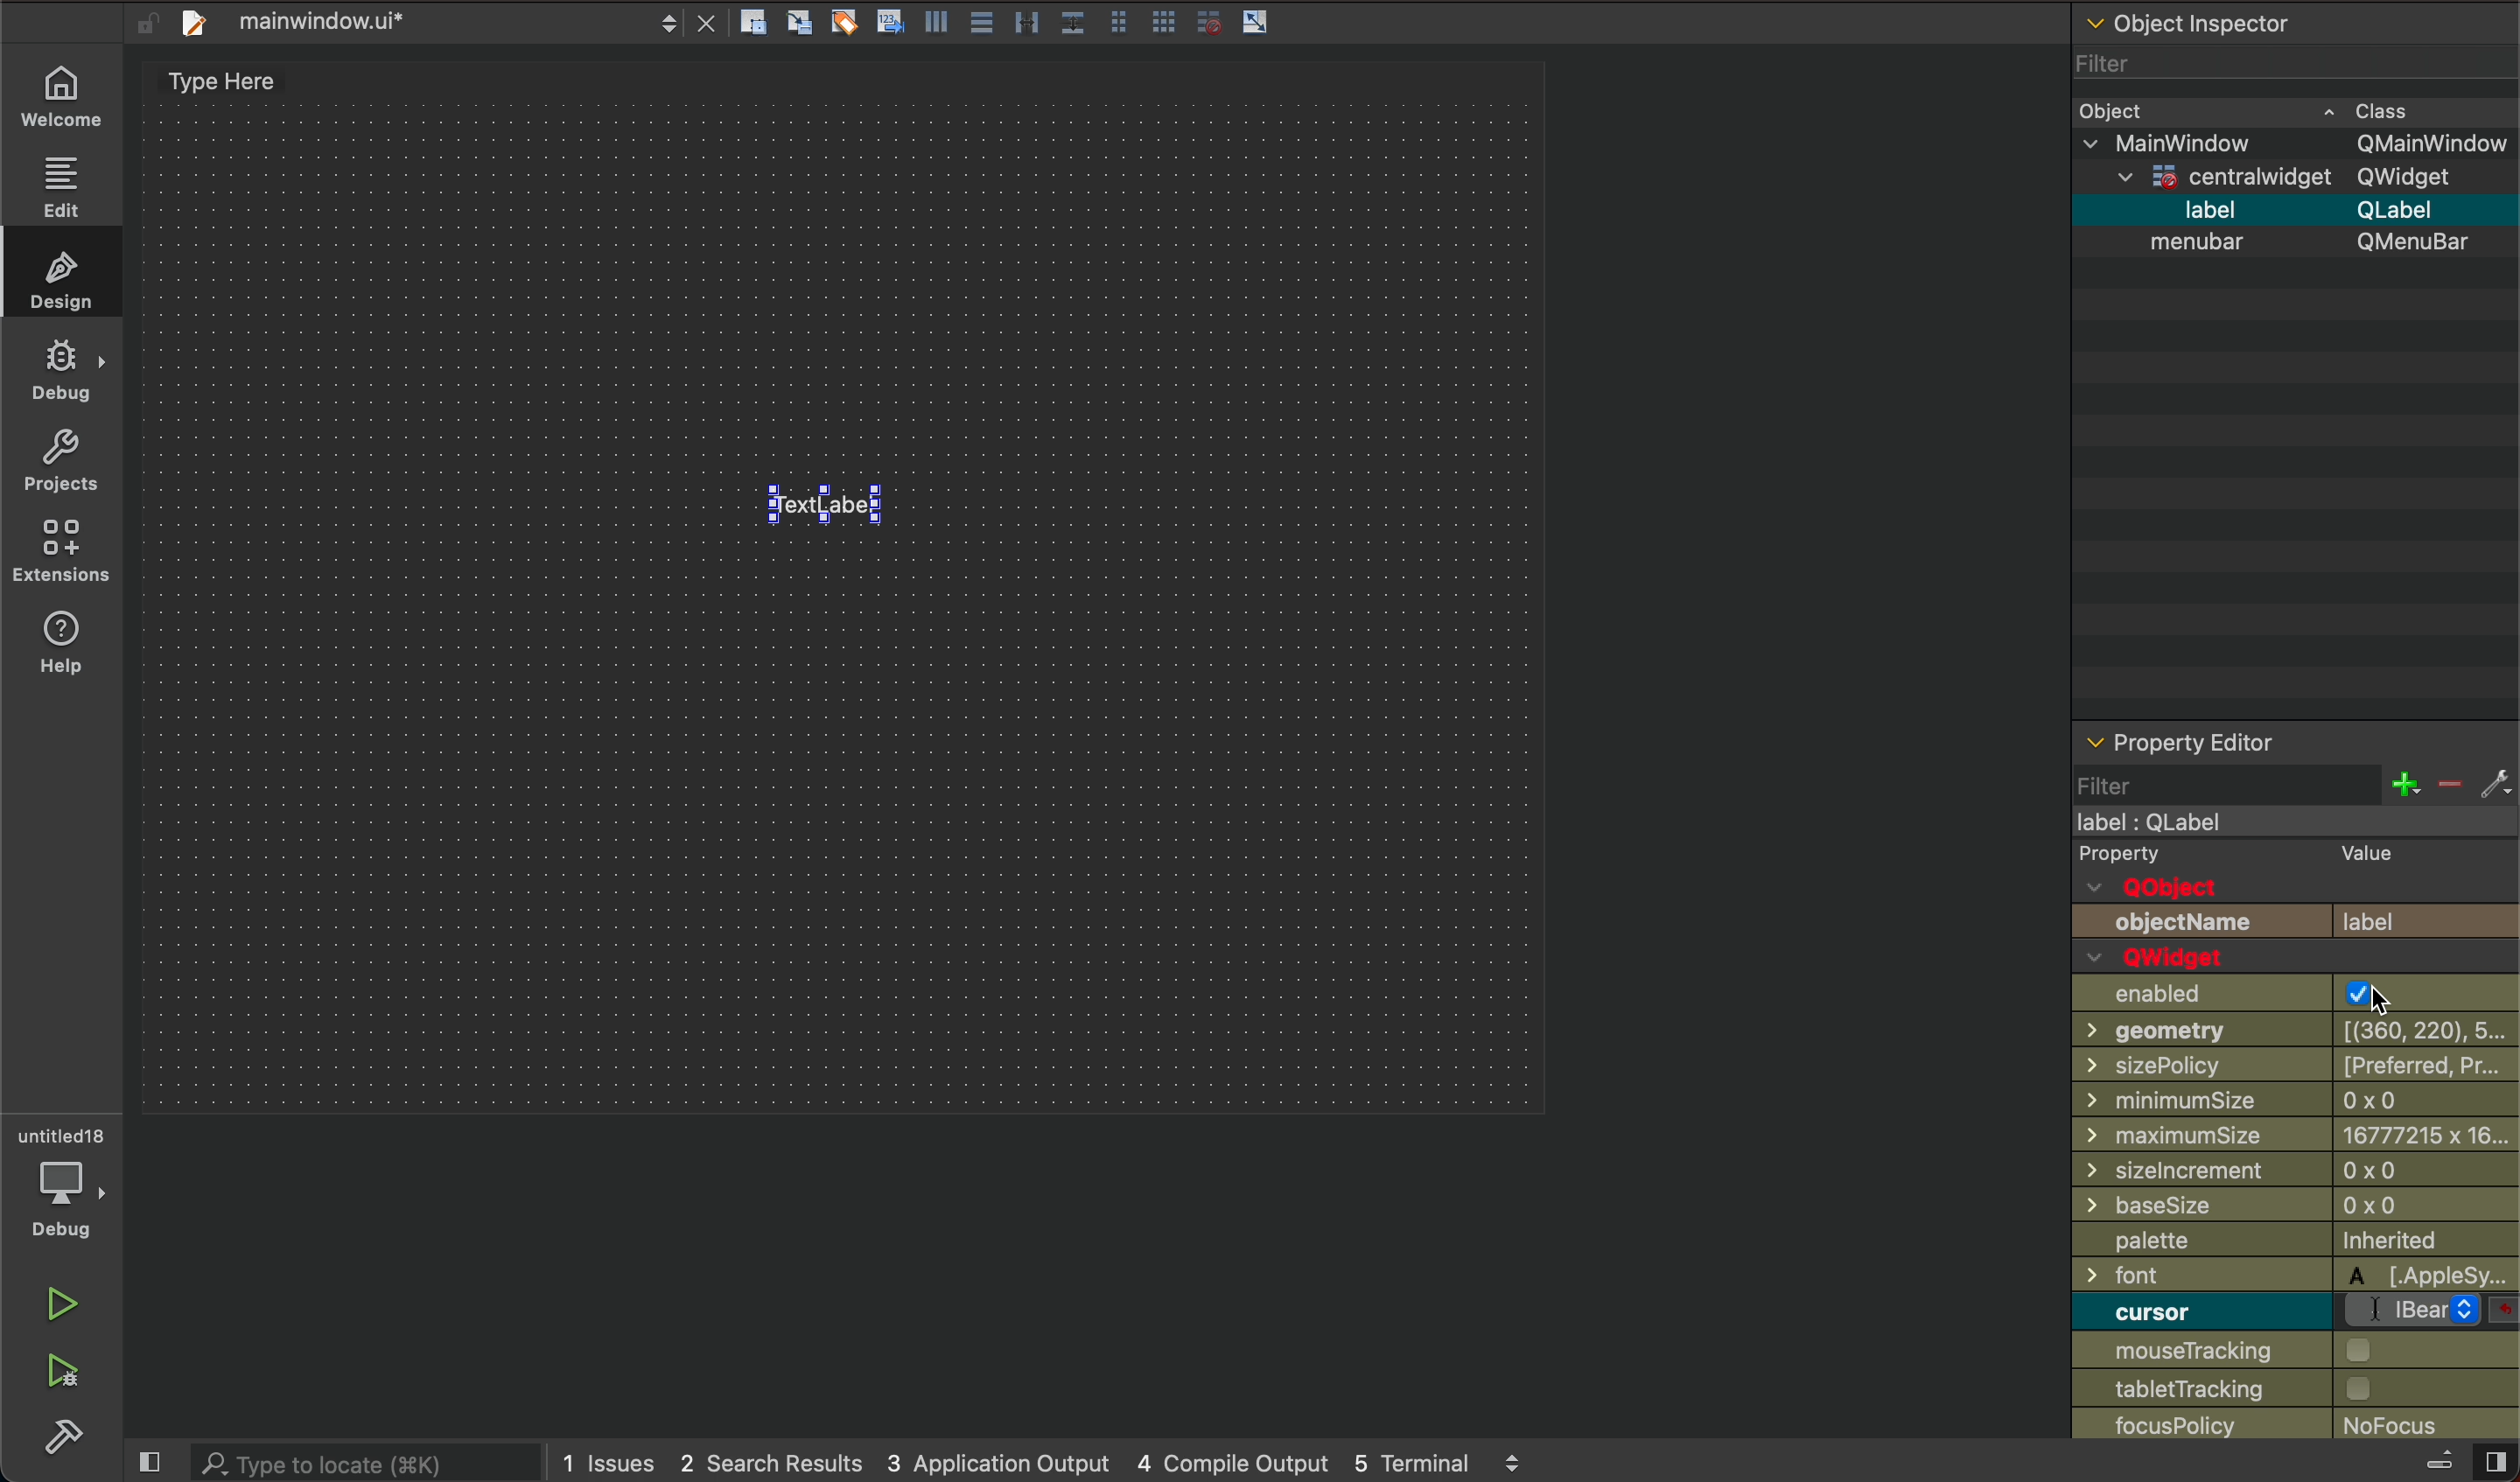 Image resolution: width=2520 pixels, height=1482 pixels. Describe the element at coordinates (65, 1368) in the screenshot. I see `run debug` at that location.